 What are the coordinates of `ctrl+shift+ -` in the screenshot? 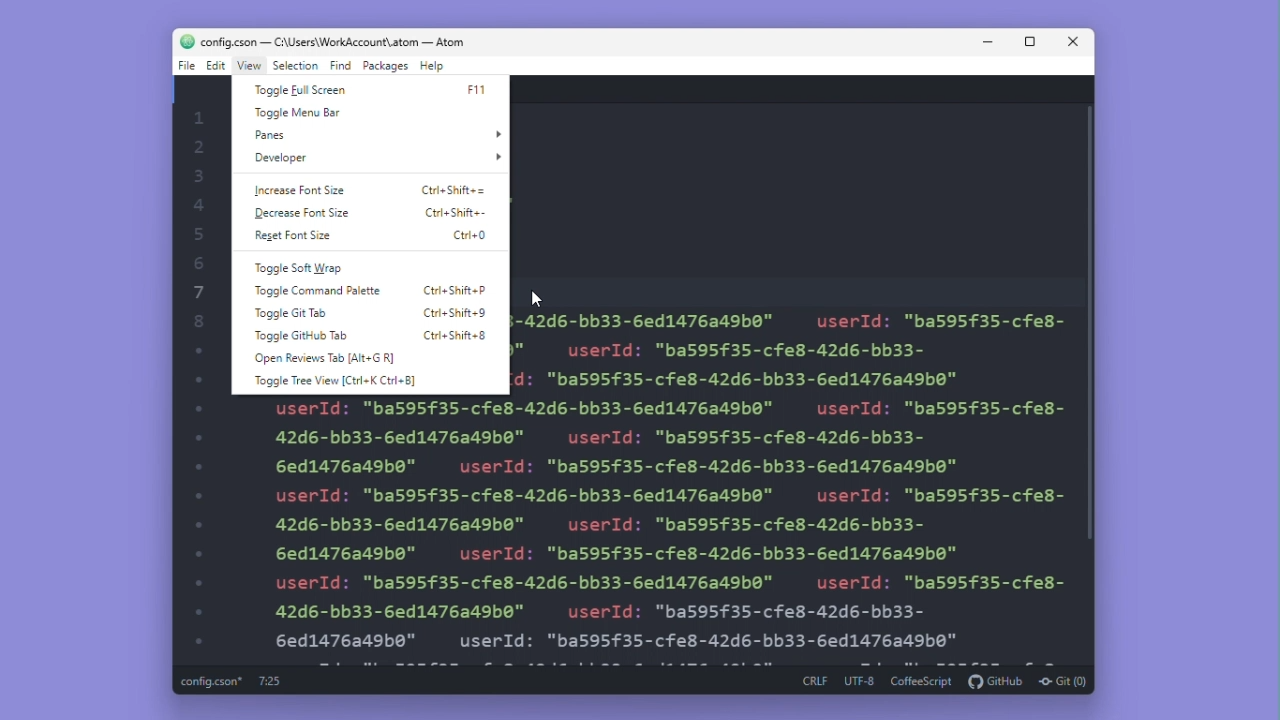 It's located at (456, 212).